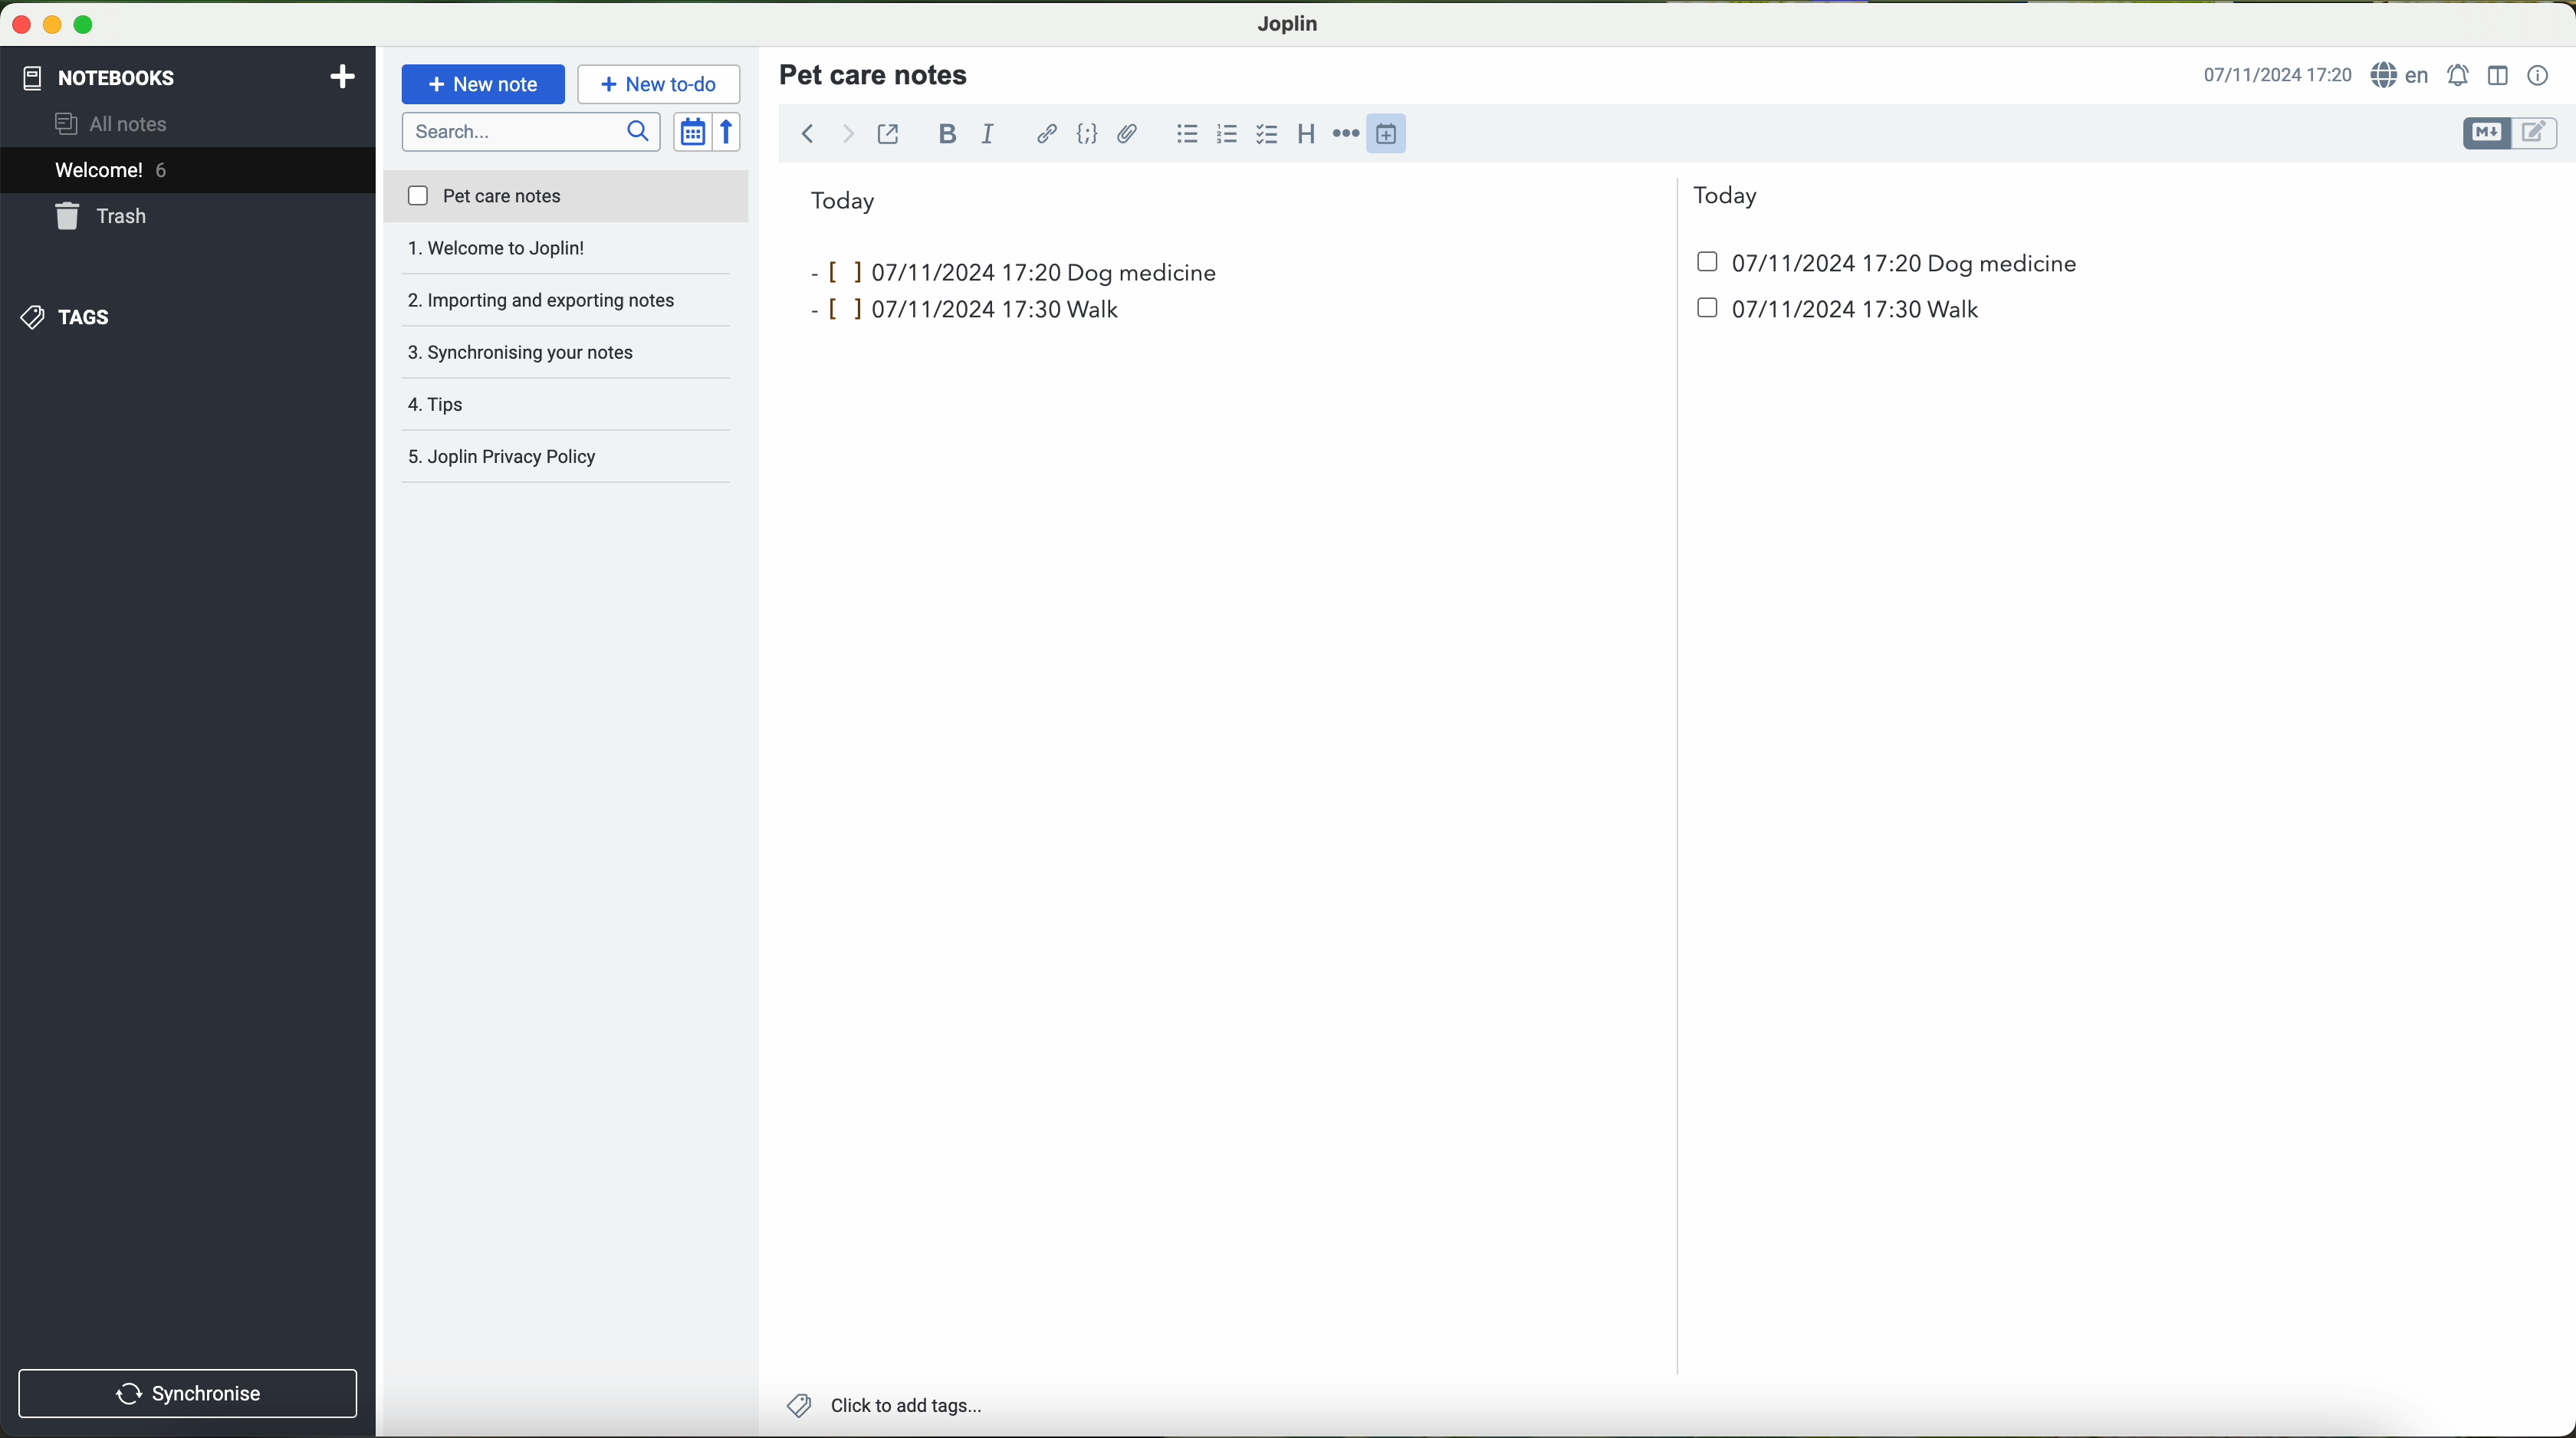 The image size is (2576, 1438). What do you see at coordinates (63, 317) in the screenshot?
I see `tags` at bounding box center [63, 317].